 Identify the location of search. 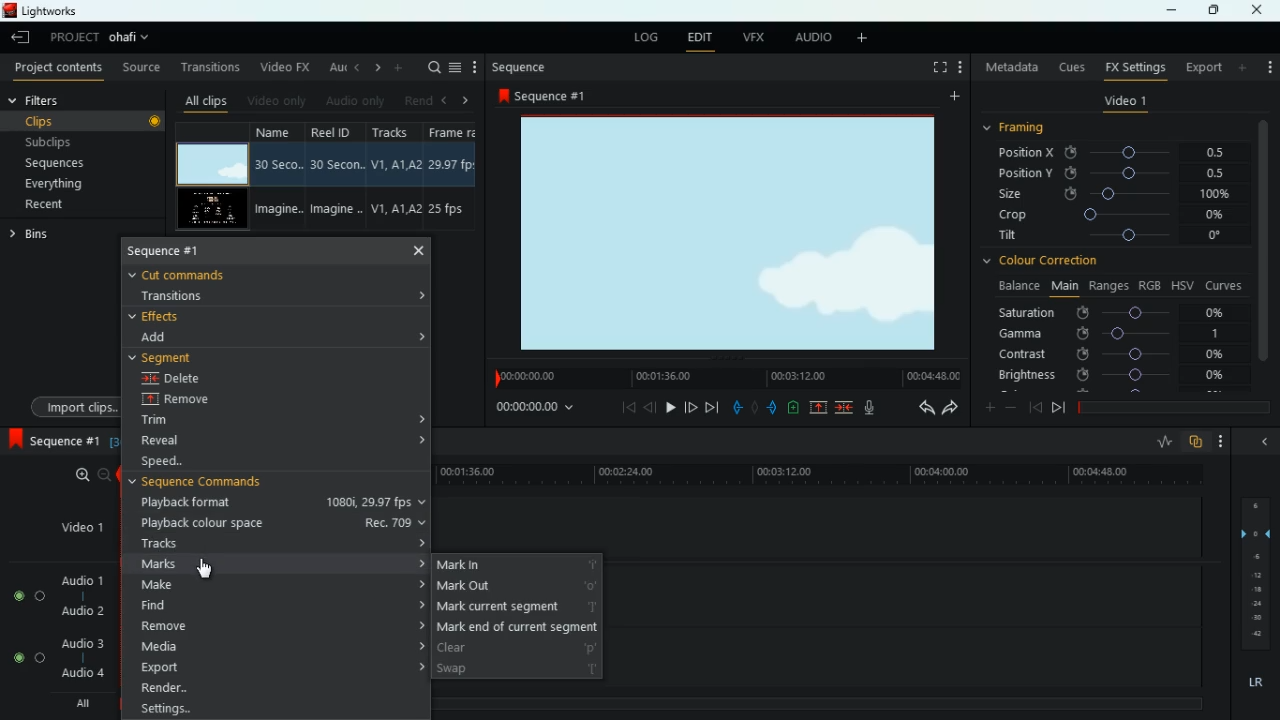
(429, 66).